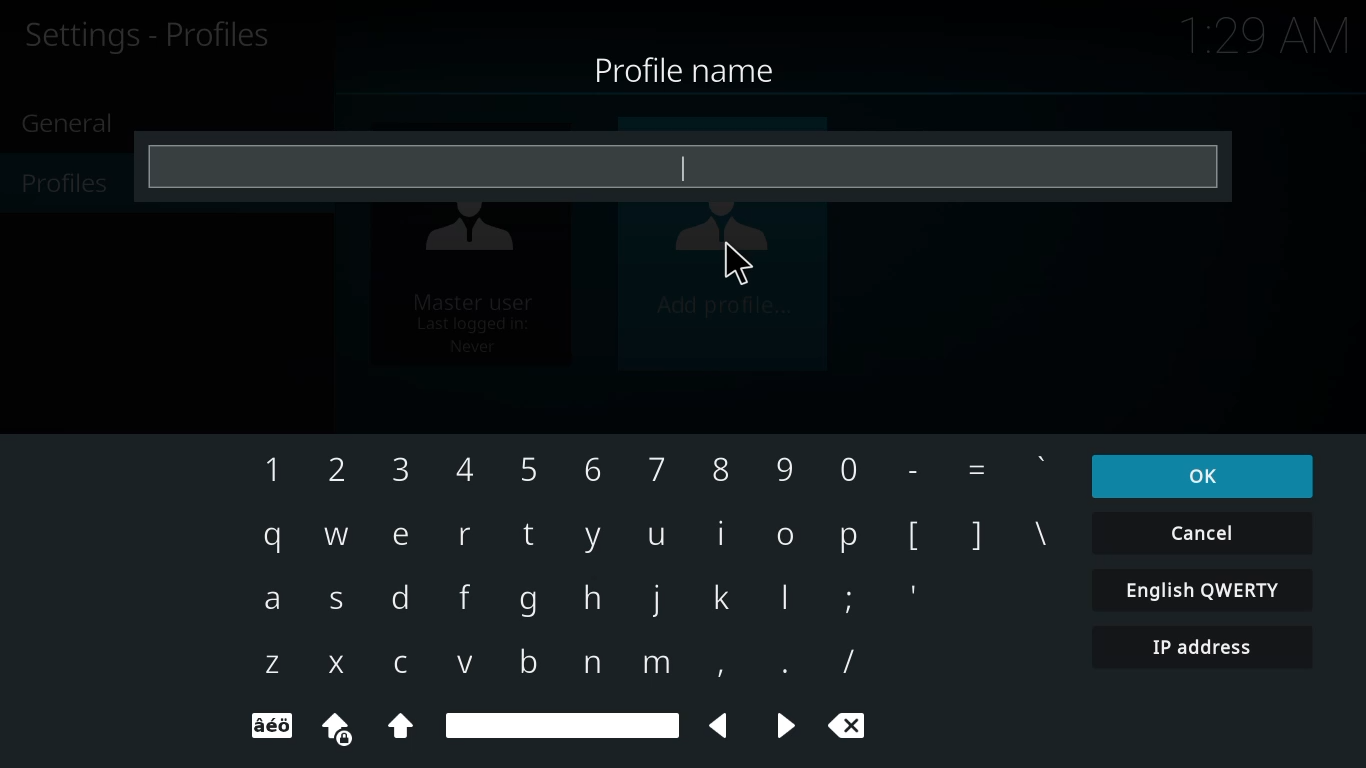 The width and height of the screenshot is (1366, 768). I want to click on 5, so click(528, 472).